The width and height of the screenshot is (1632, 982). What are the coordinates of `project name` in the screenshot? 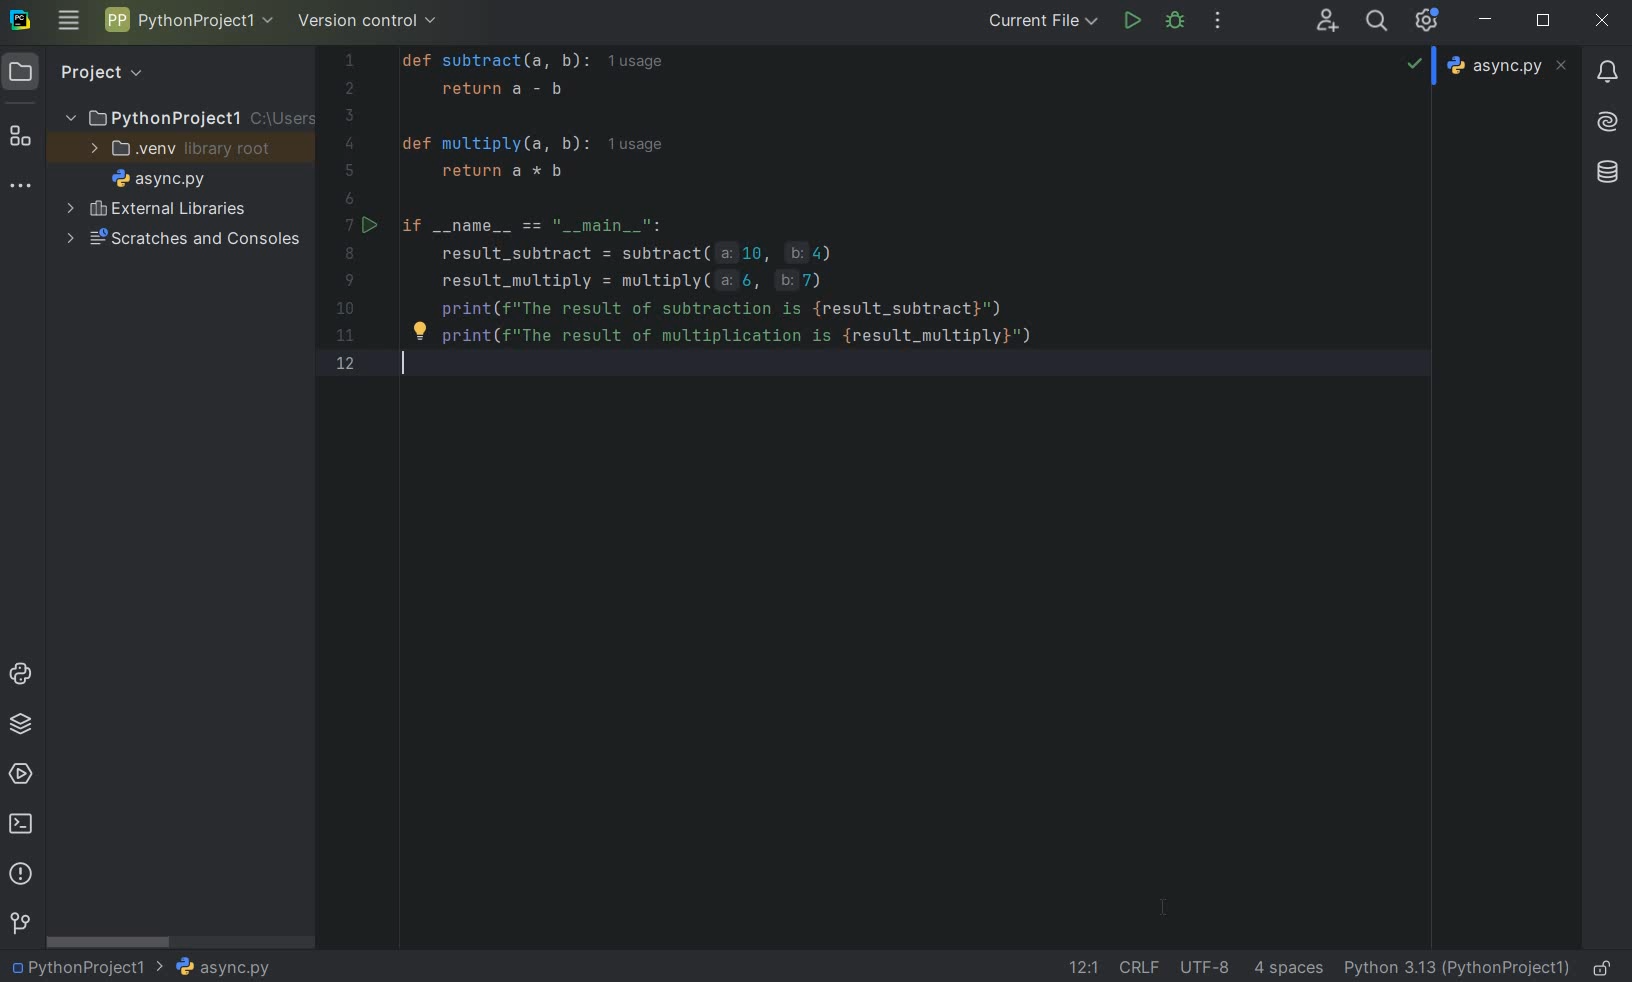 It's located at (75, 967).